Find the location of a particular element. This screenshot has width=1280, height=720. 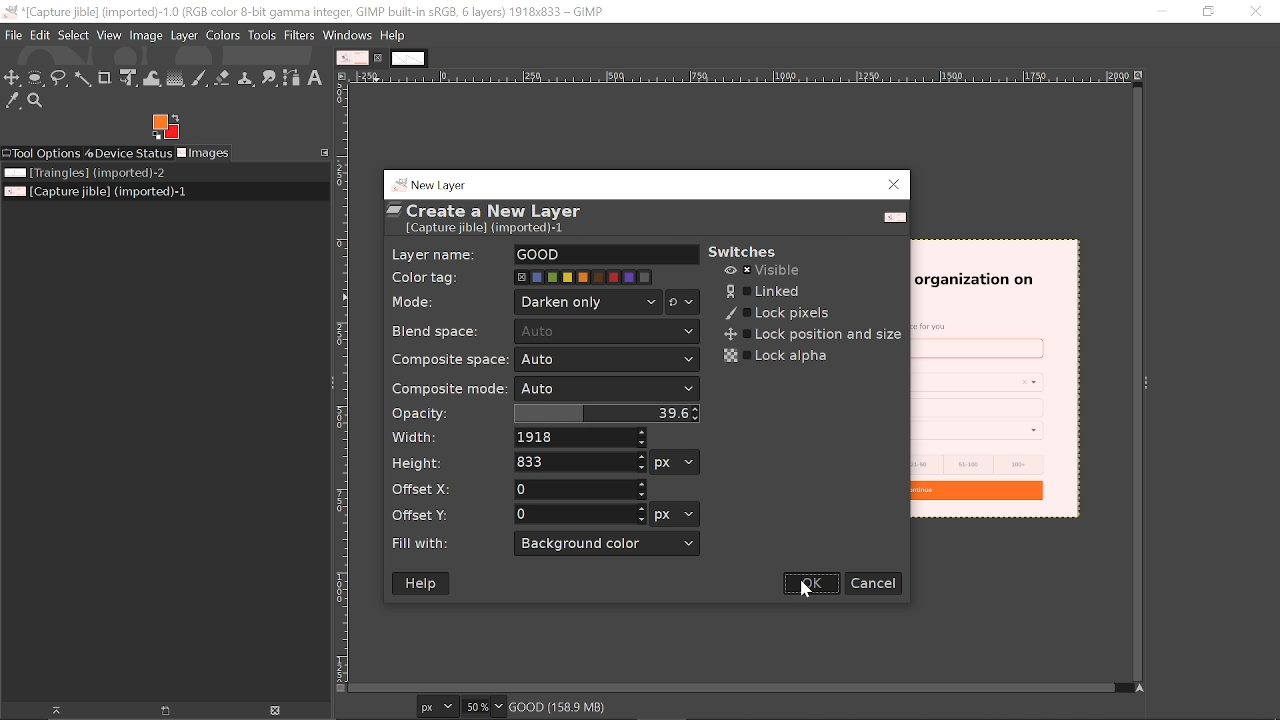

Tool options is located at coordinates (41, 154).